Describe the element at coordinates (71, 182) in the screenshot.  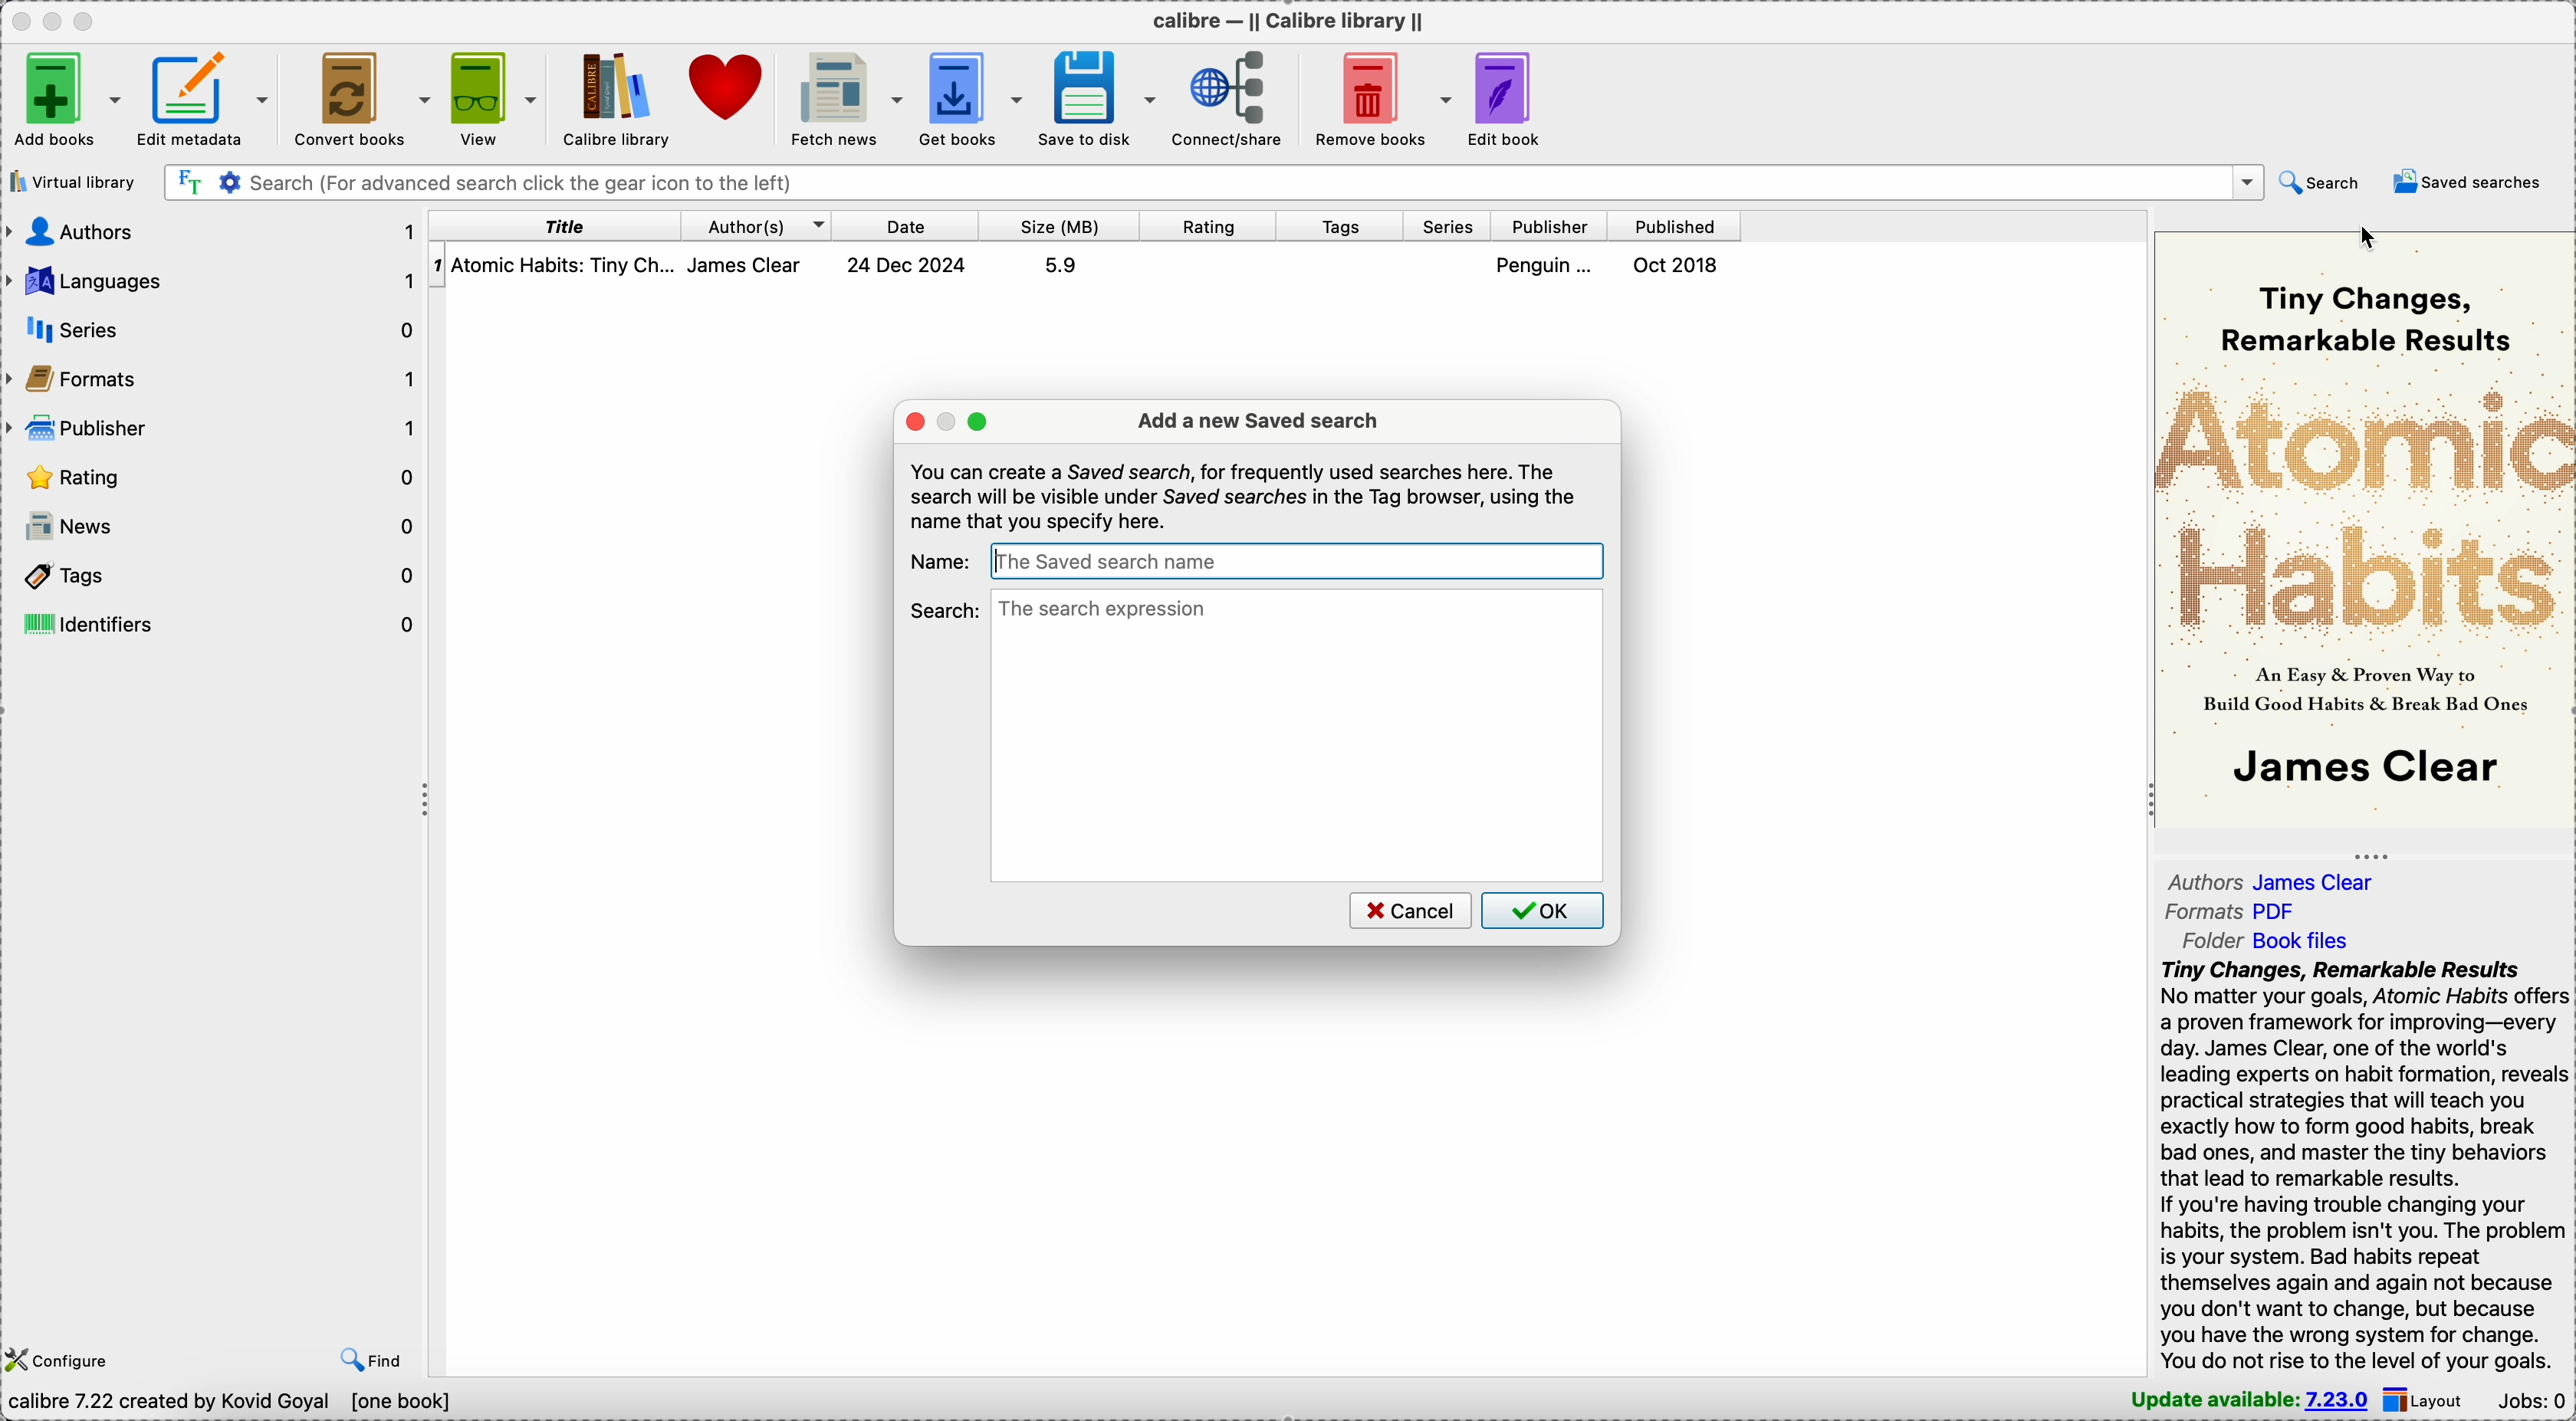
I see `virtual library` at that location.